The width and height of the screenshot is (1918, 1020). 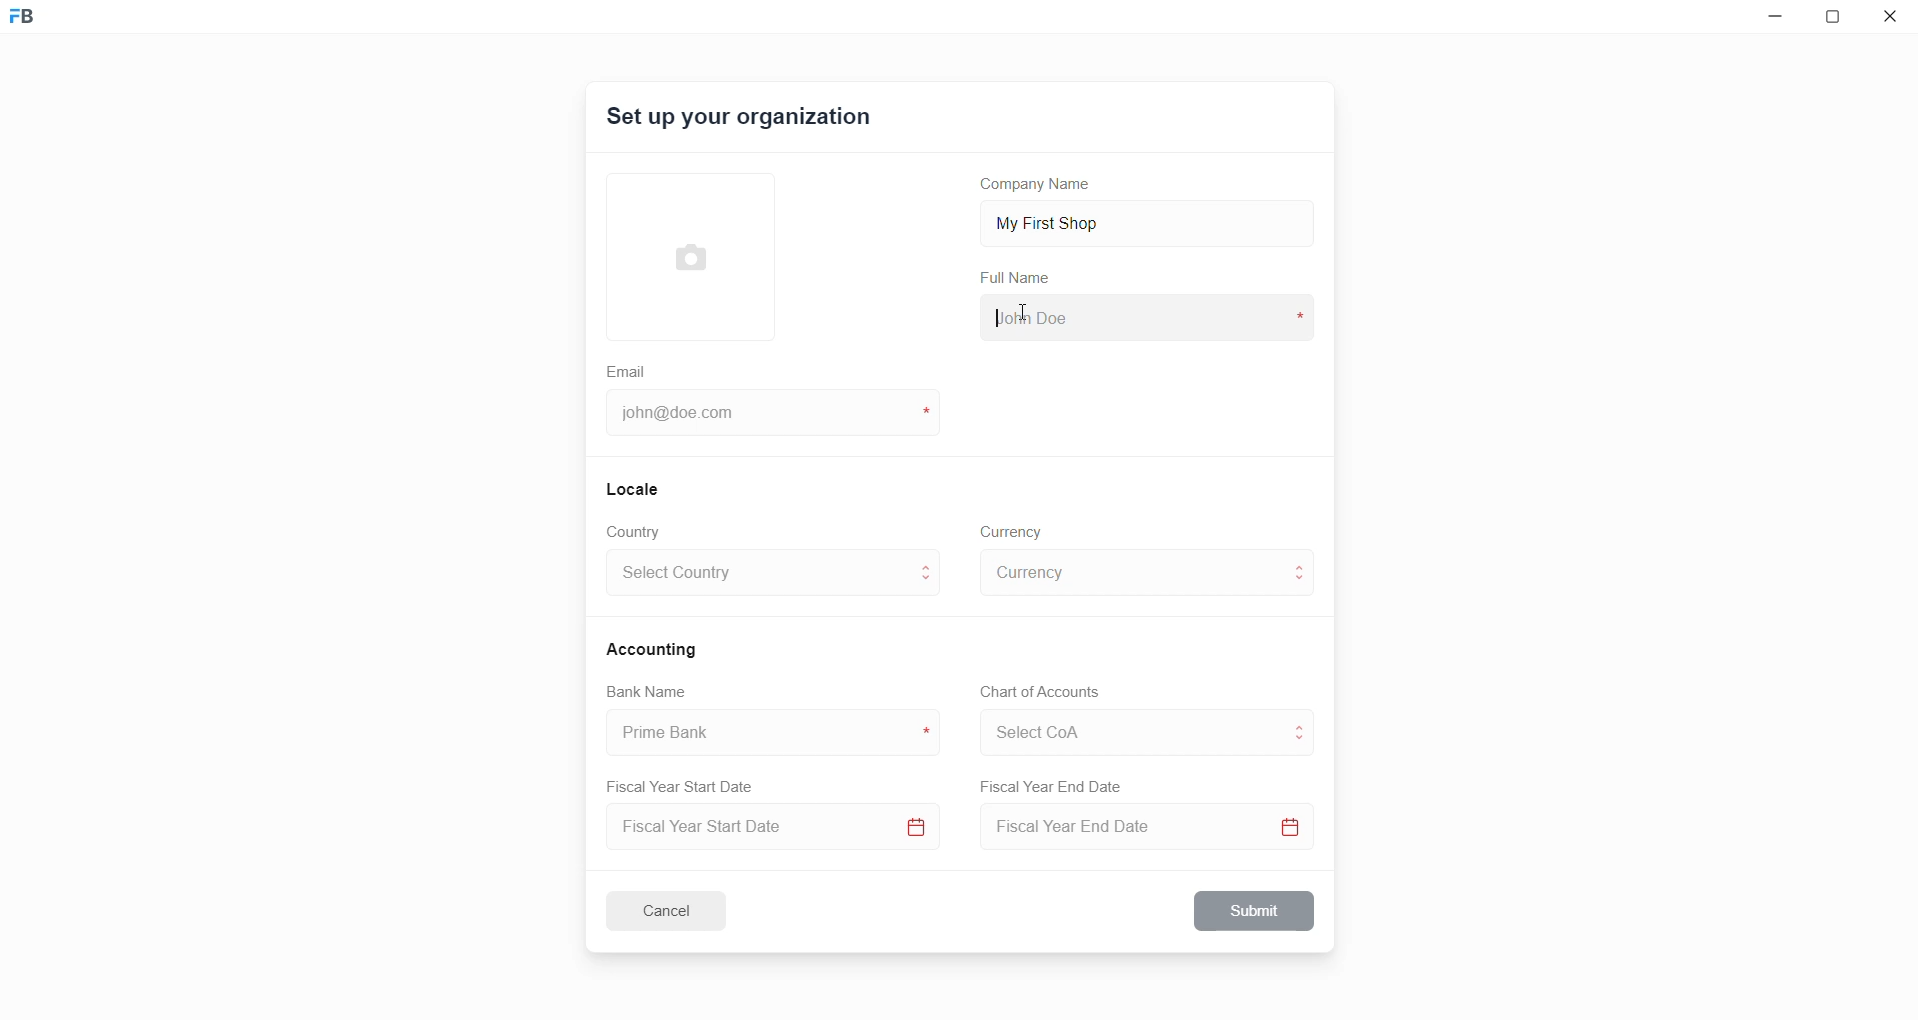 I want to click on full name input box, so click(x=1144, y=316).